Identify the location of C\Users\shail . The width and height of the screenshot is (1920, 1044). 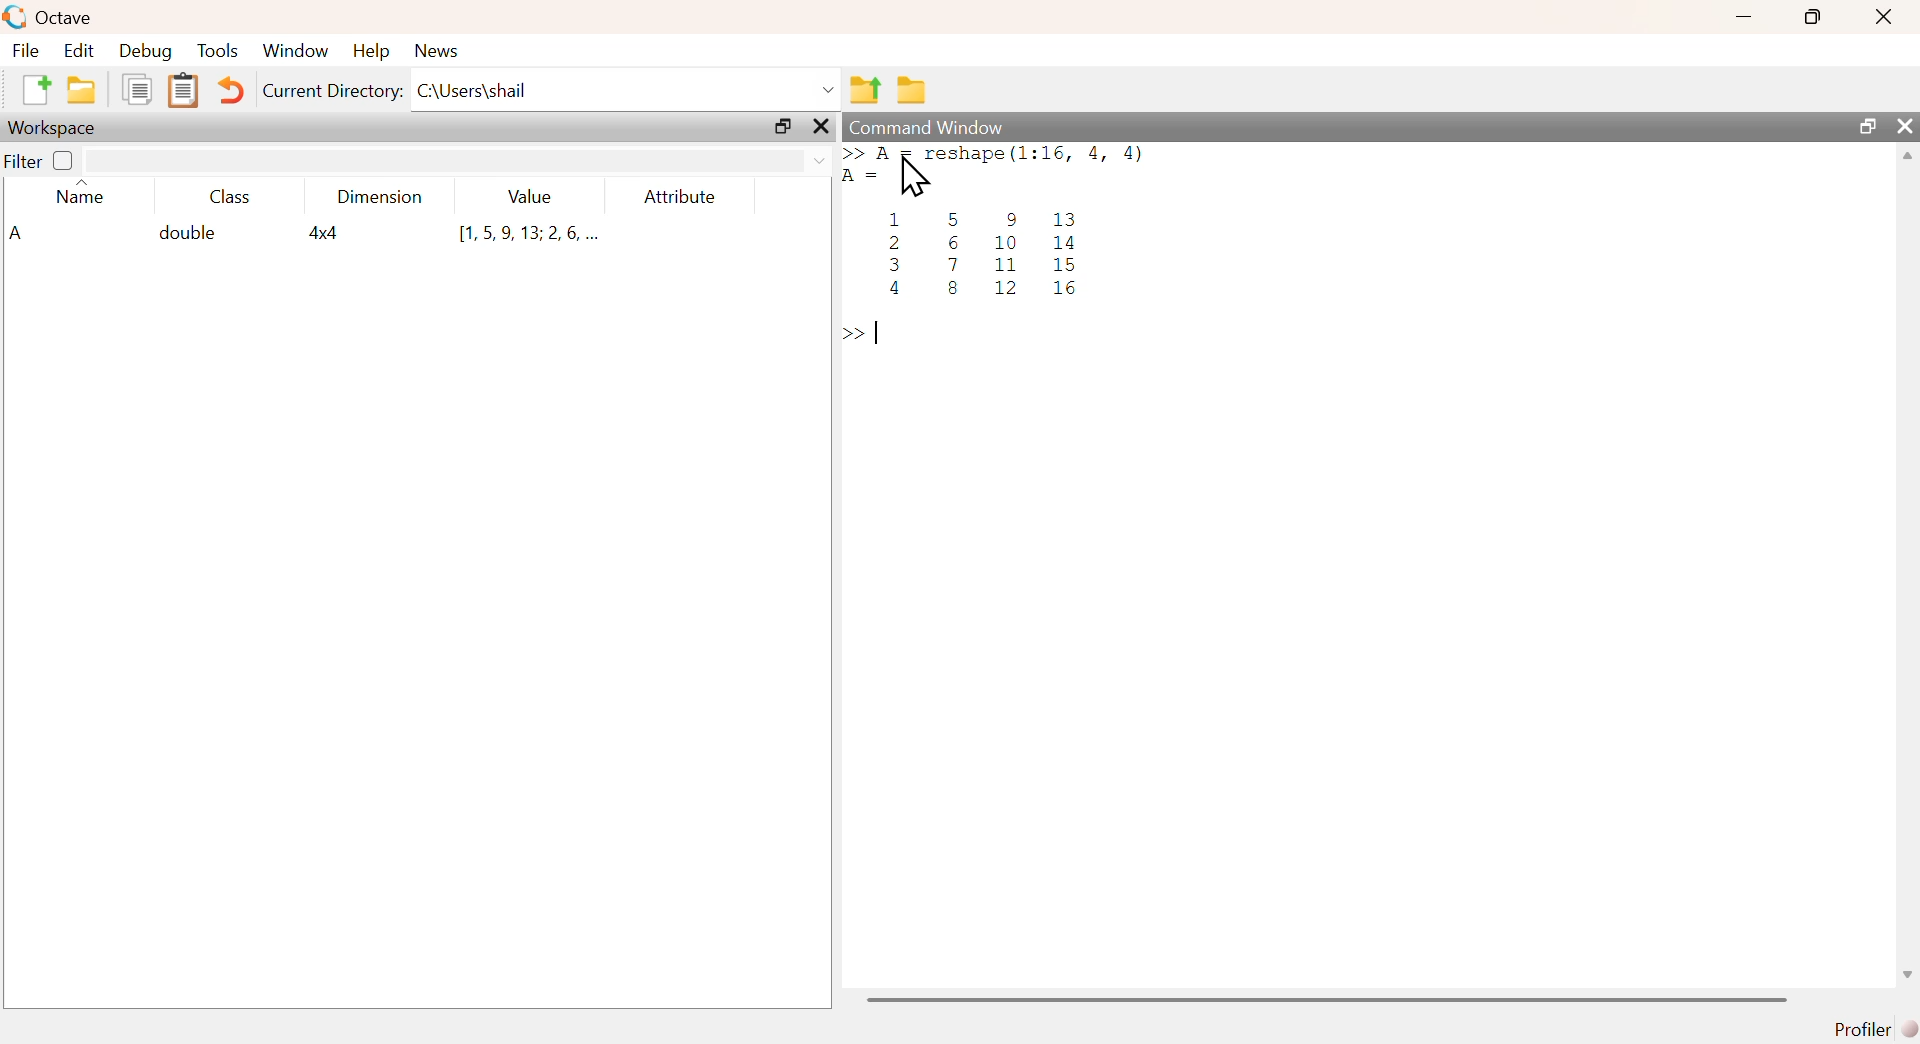
(627, 89).